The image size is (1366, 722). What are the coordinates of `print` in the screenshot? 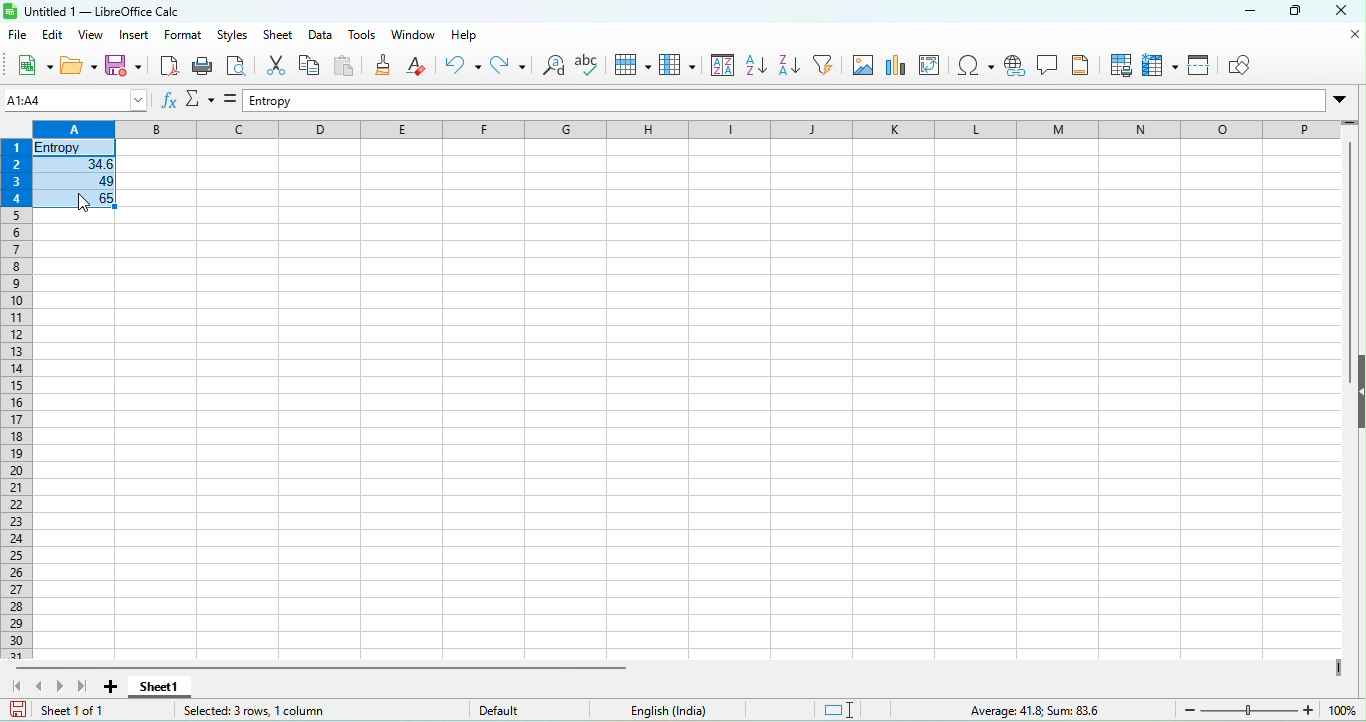 It's located at (205, 67).